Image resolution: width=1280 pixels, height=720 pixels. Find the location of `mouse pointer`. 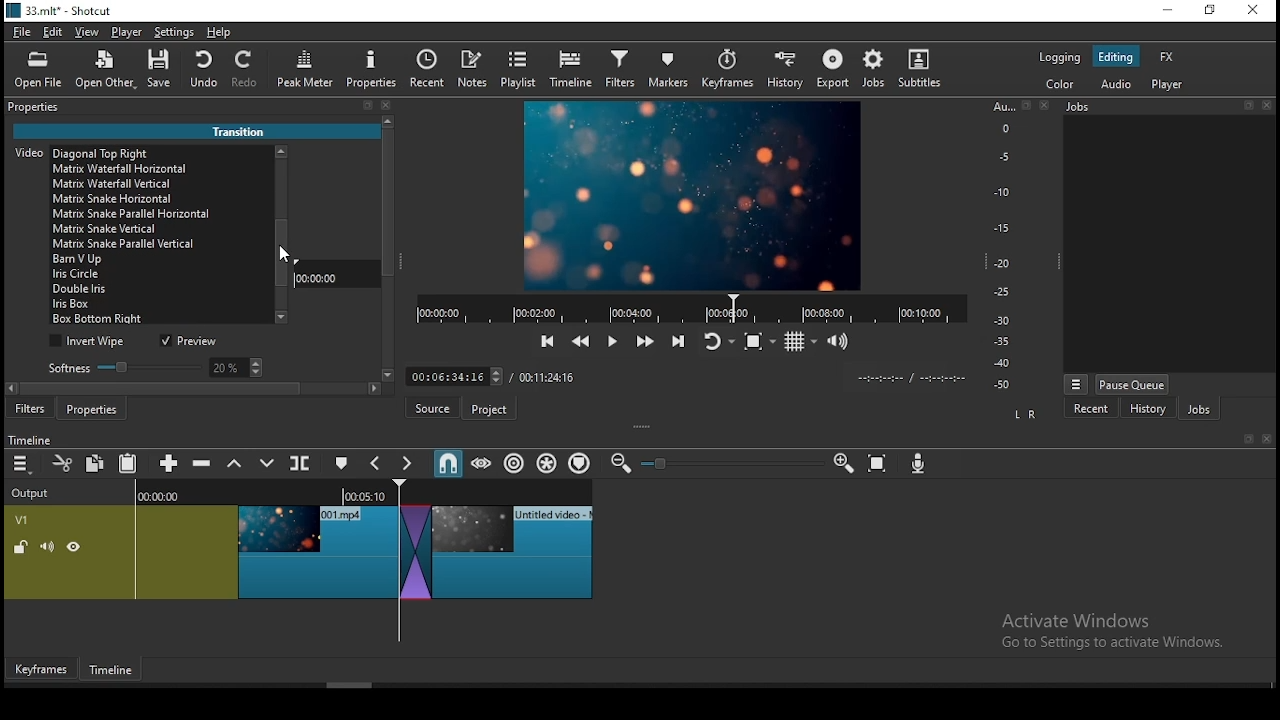

mouse pointer is located at coordinates (281, 256).